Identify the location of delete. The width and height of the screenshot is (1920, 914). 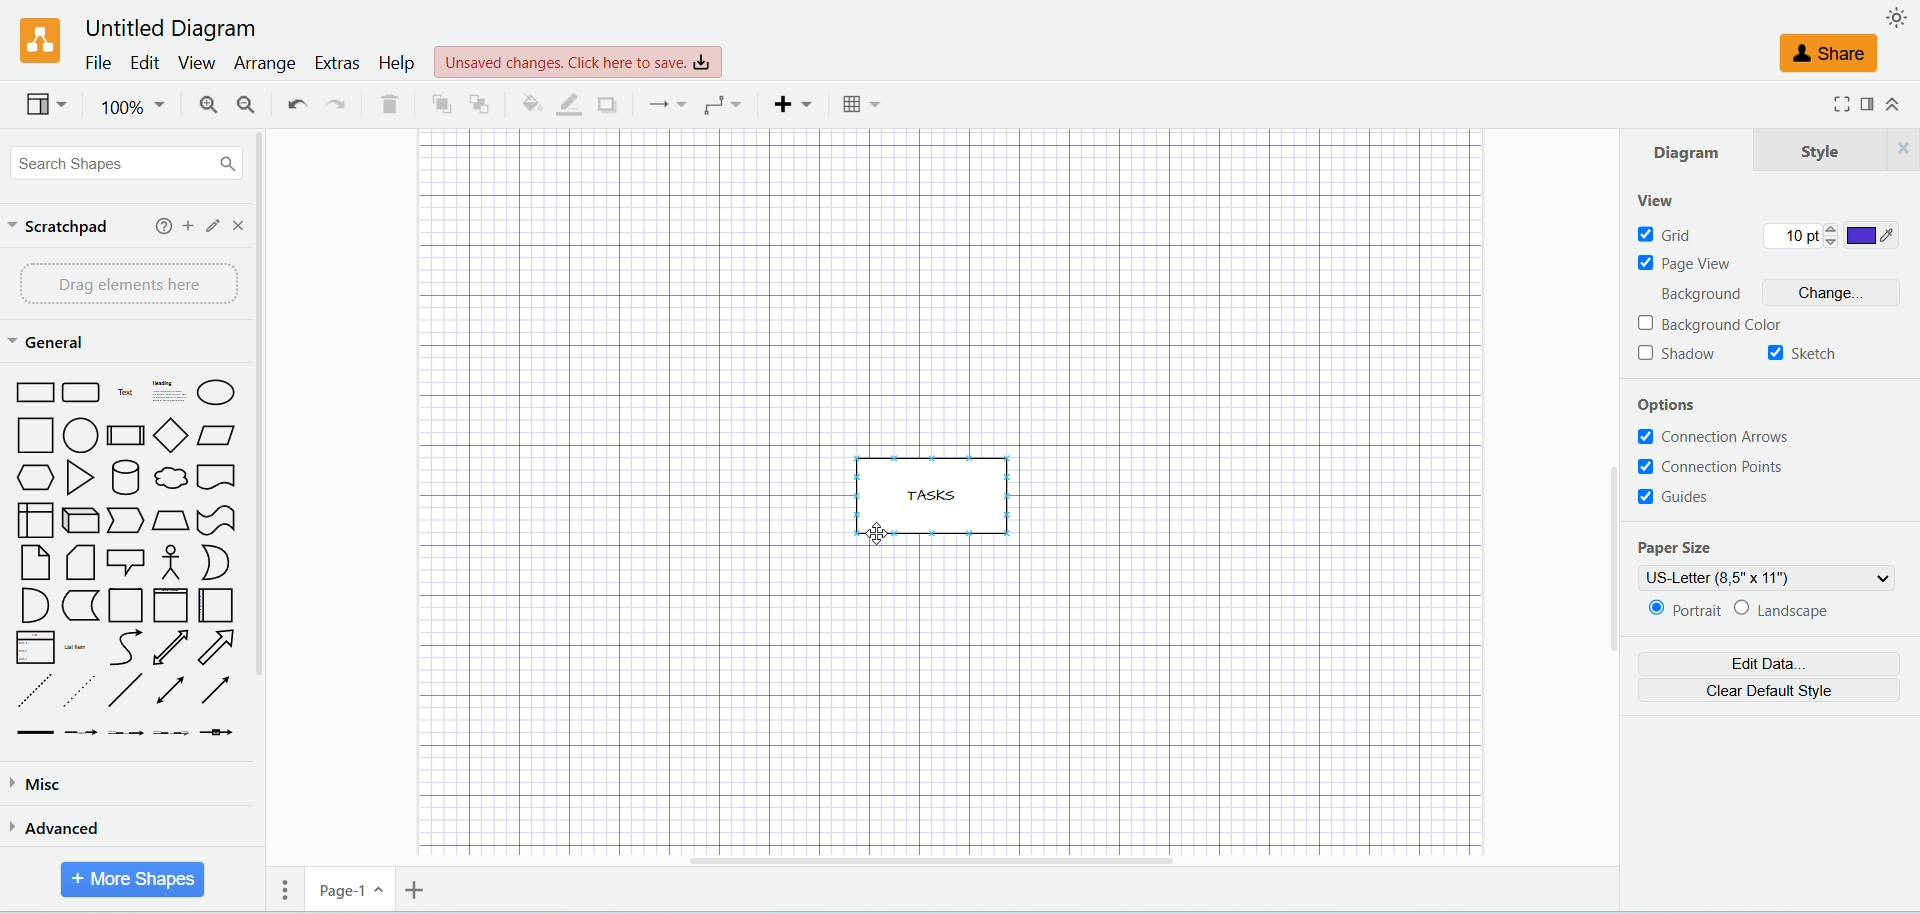
(389, 103).